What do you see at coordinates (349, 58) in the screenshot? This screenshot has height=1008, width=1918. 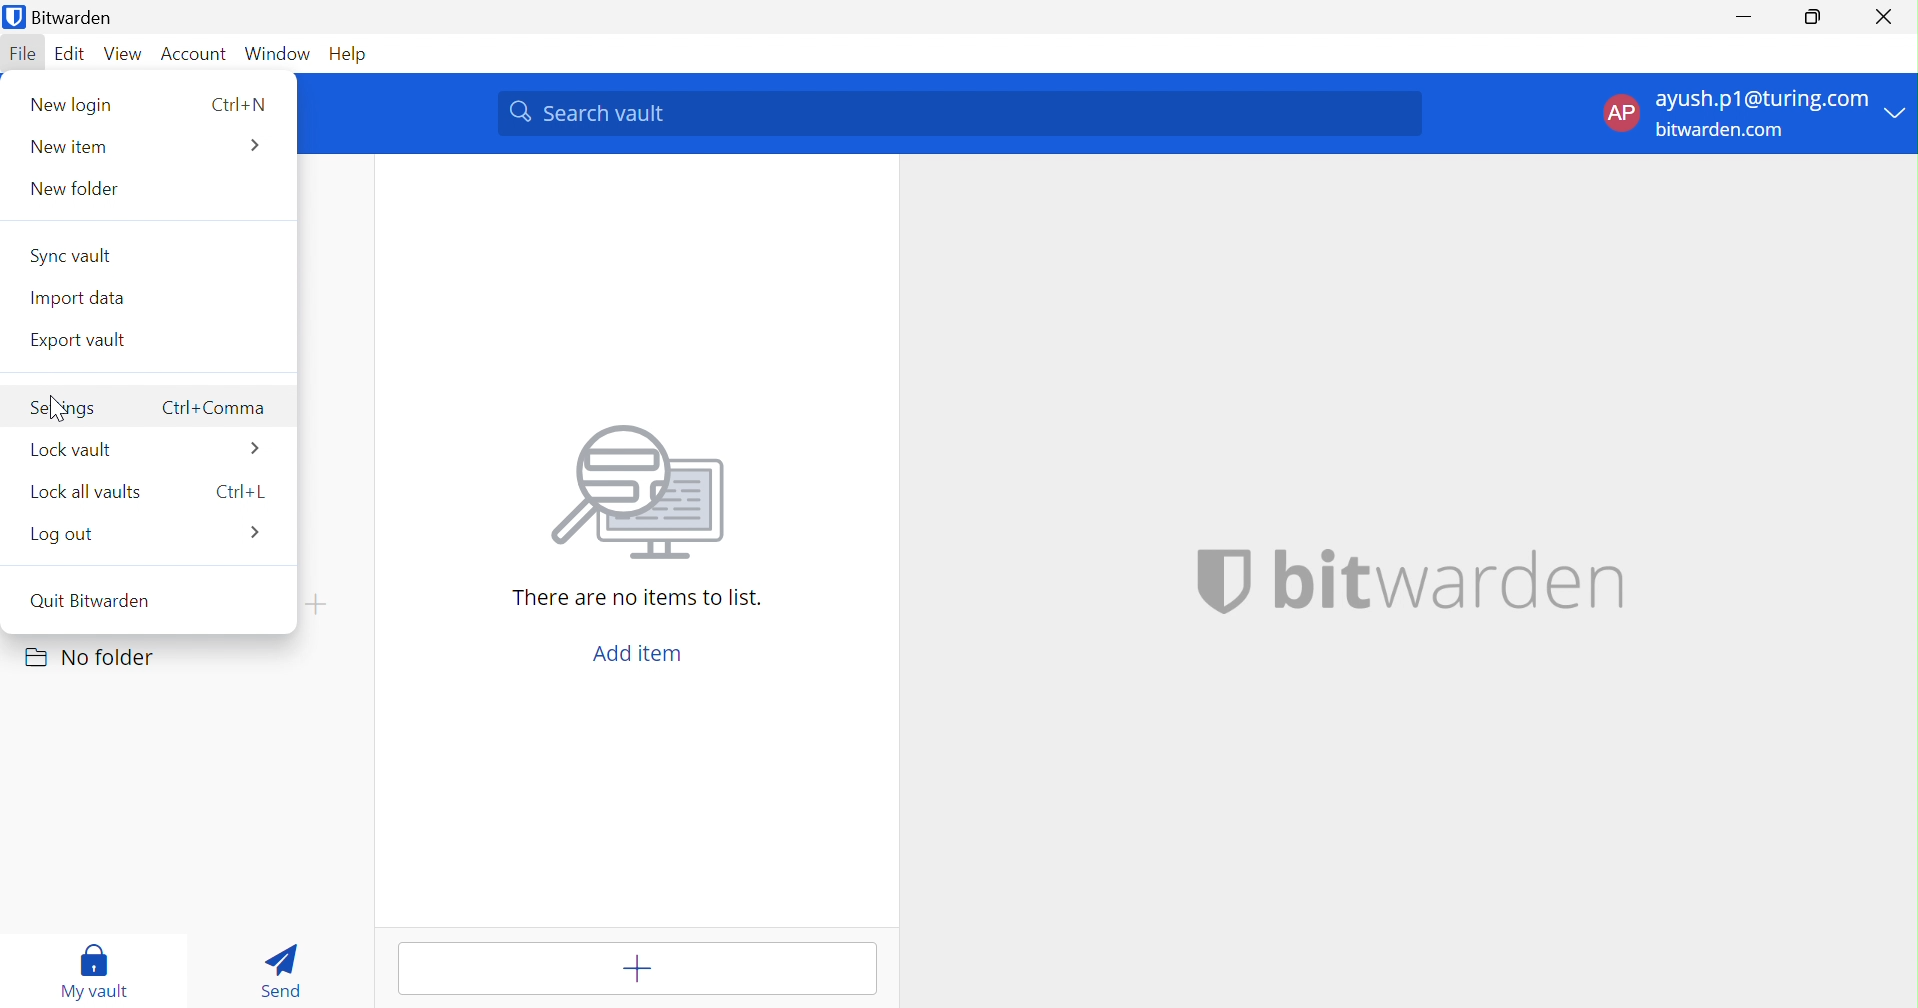 I see `Help` at bounding box center [349, 58].